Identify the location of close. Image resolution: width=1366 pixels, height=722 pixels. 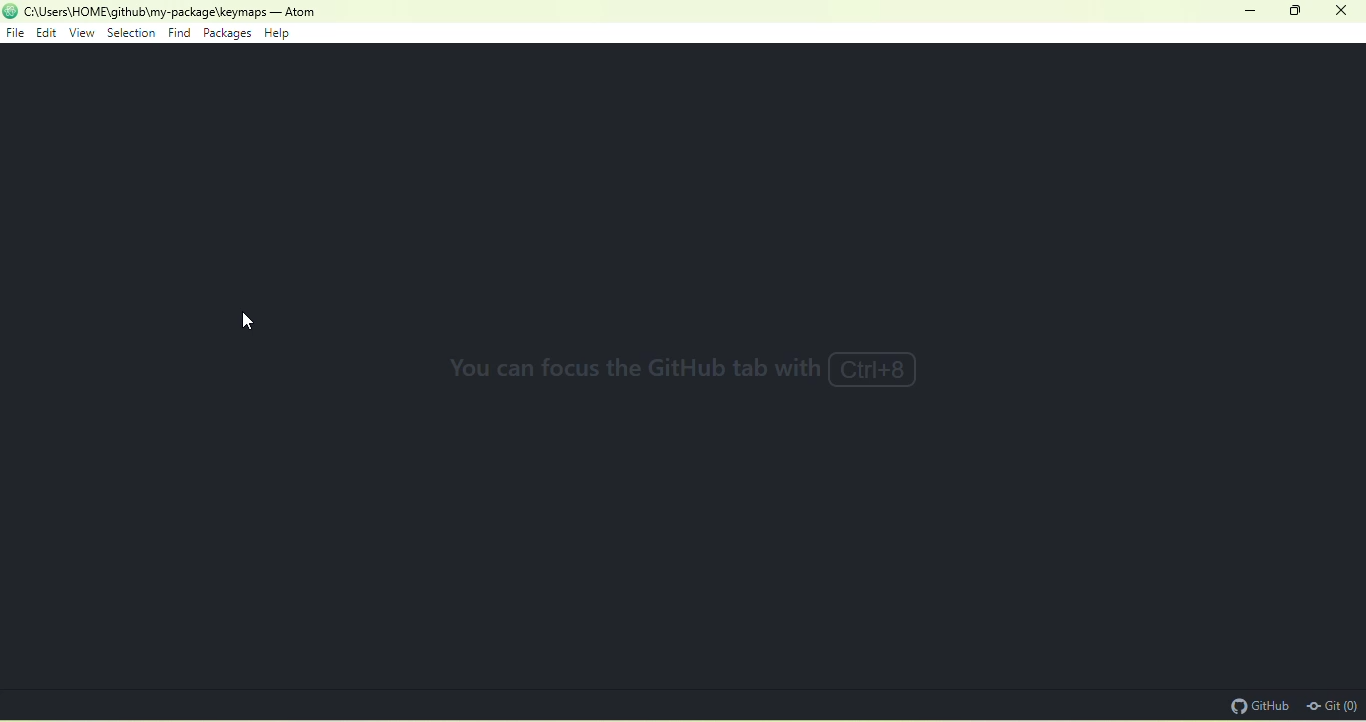
(1345, 10).